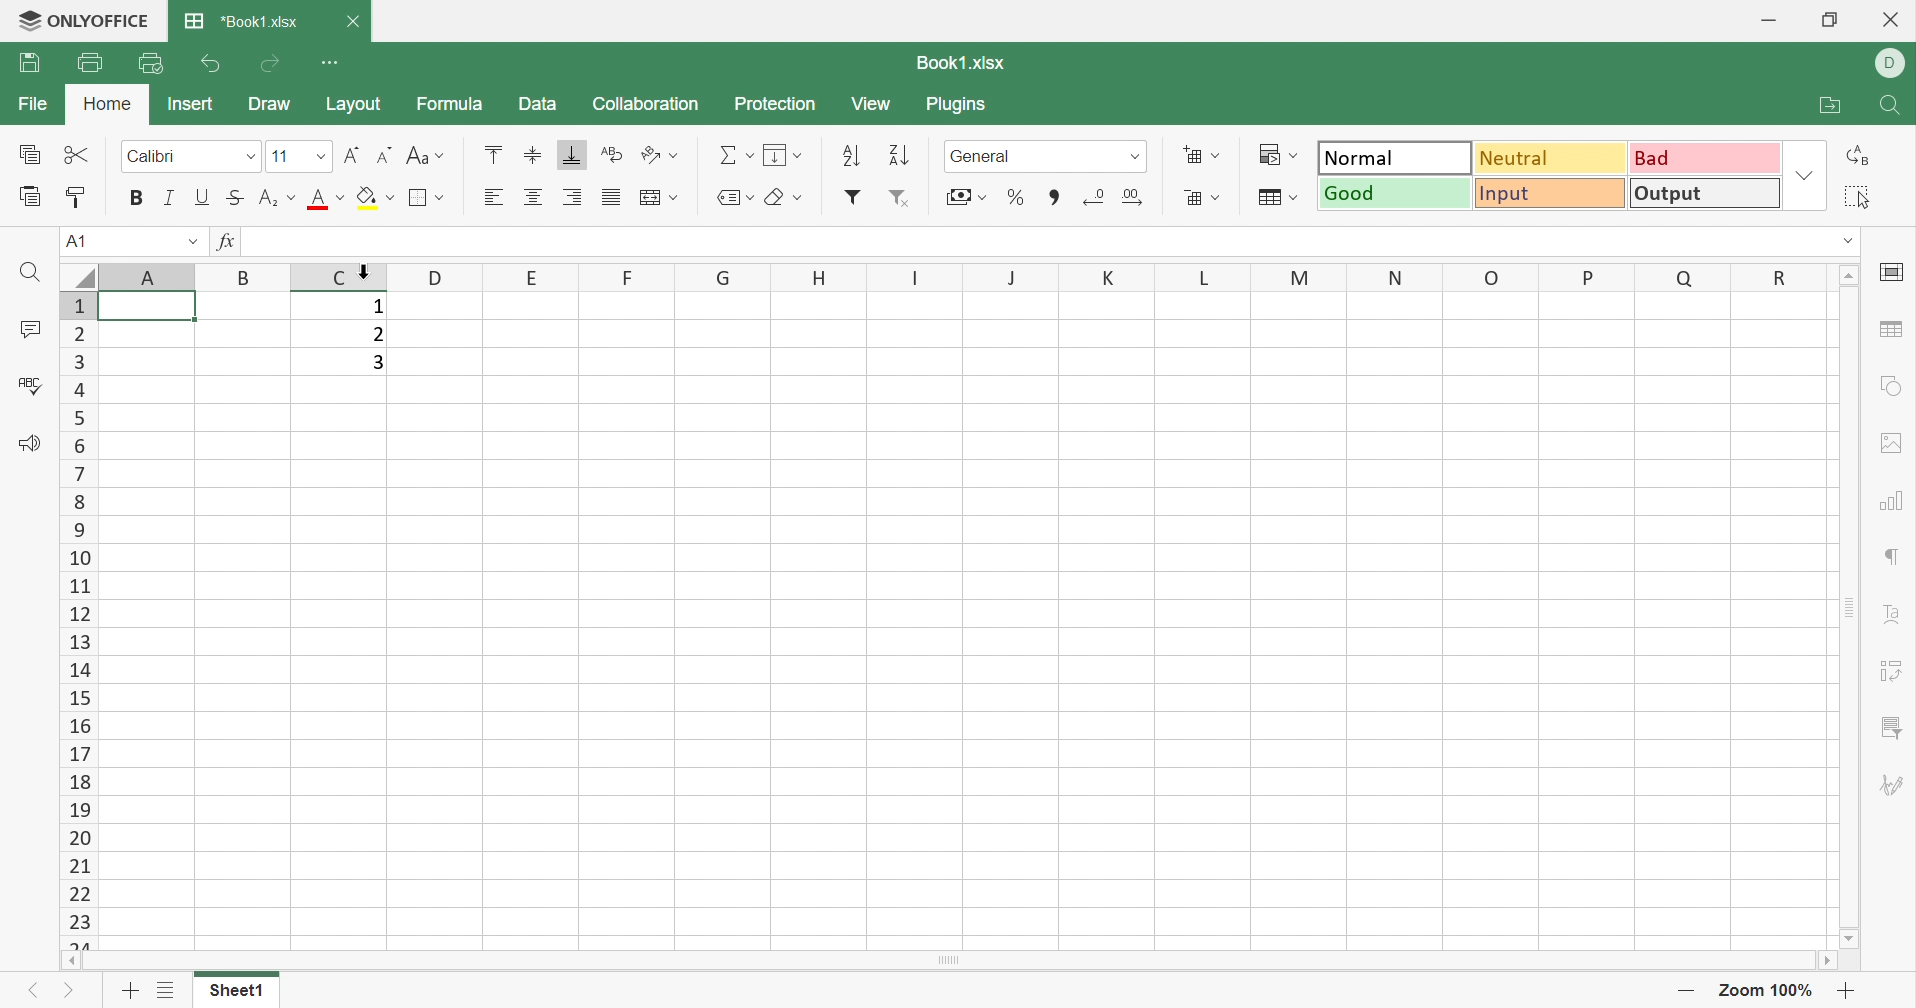  I want to click on Next, so click(68, 991).